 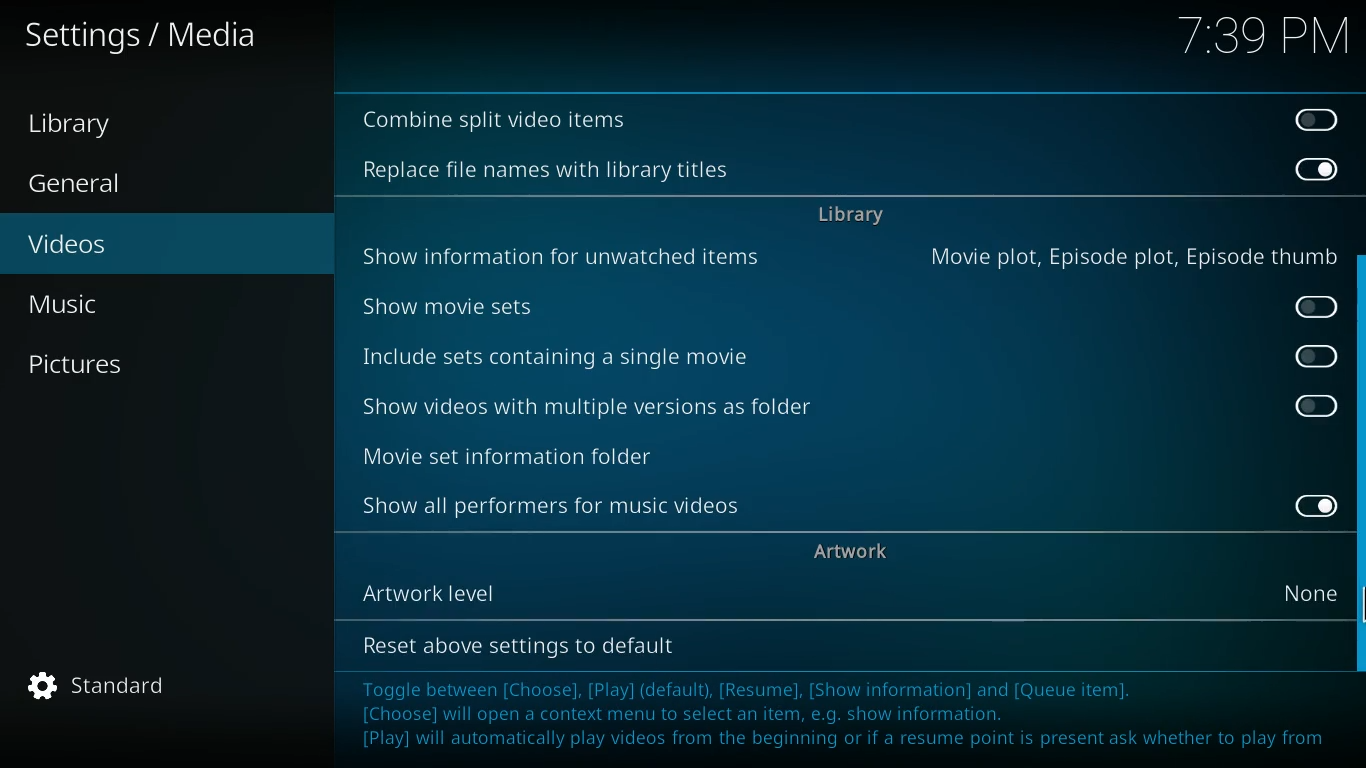 I want to click on show information, so click(x=569, y=253).